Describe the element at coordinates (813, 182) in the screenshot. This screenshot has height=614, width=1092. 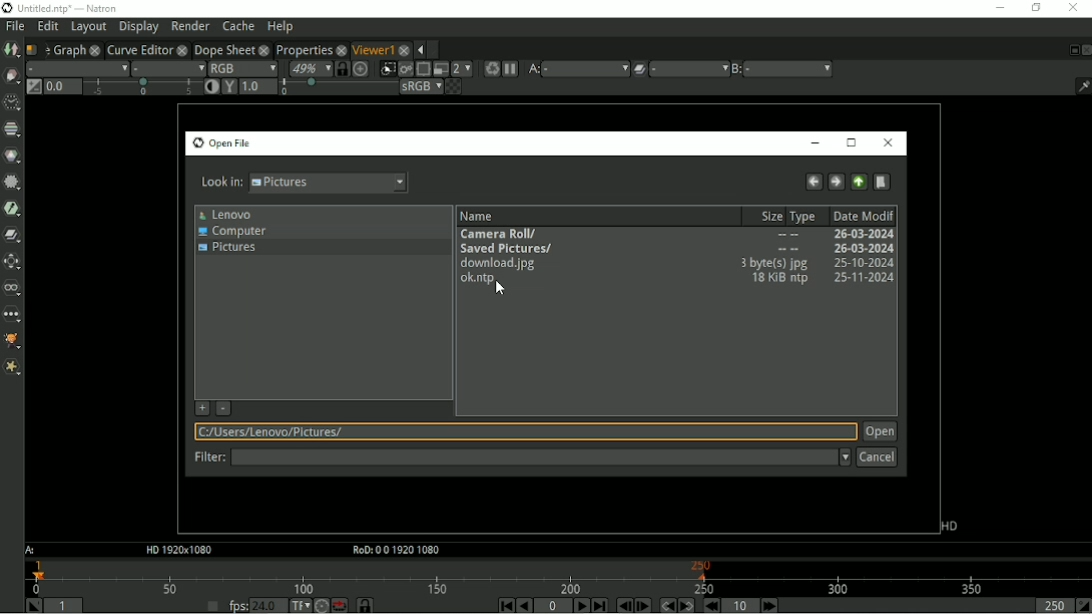
I see `Go back` at that location.